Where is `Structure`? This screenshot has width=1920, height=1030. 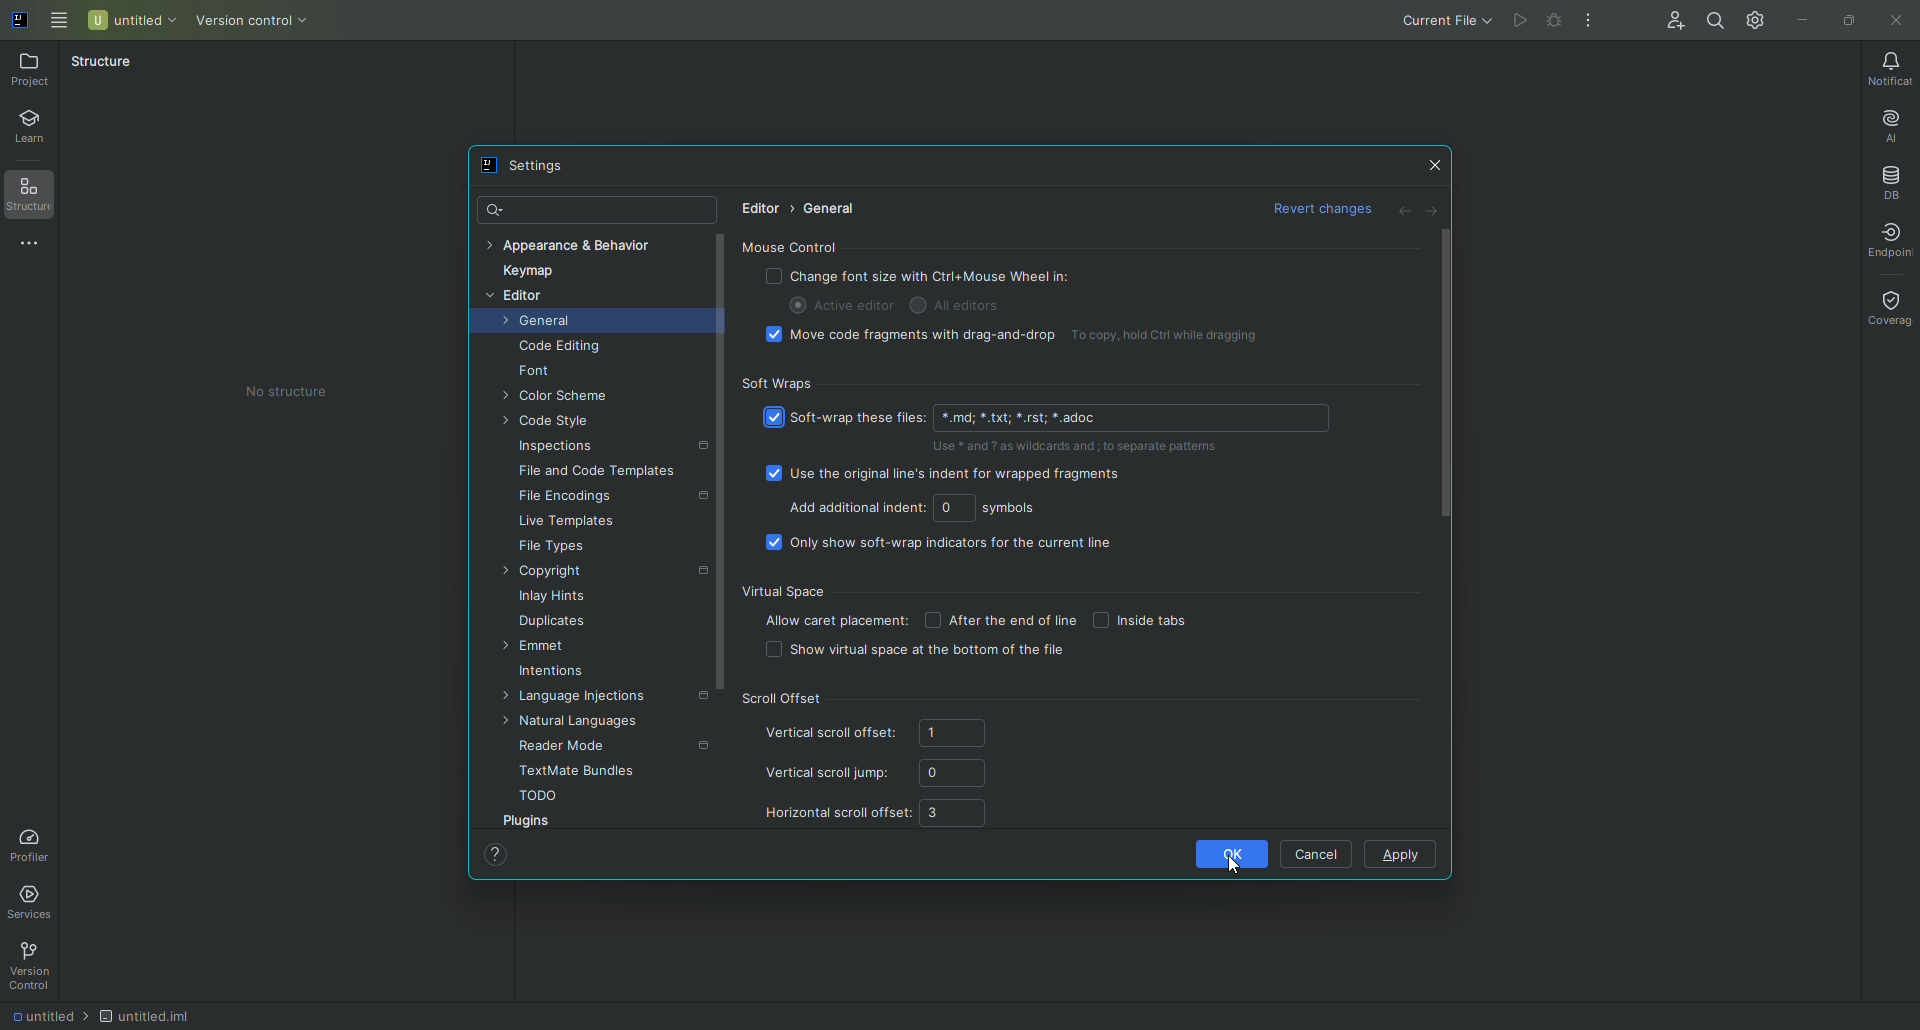
Structure is located at coordinates (112, 66).